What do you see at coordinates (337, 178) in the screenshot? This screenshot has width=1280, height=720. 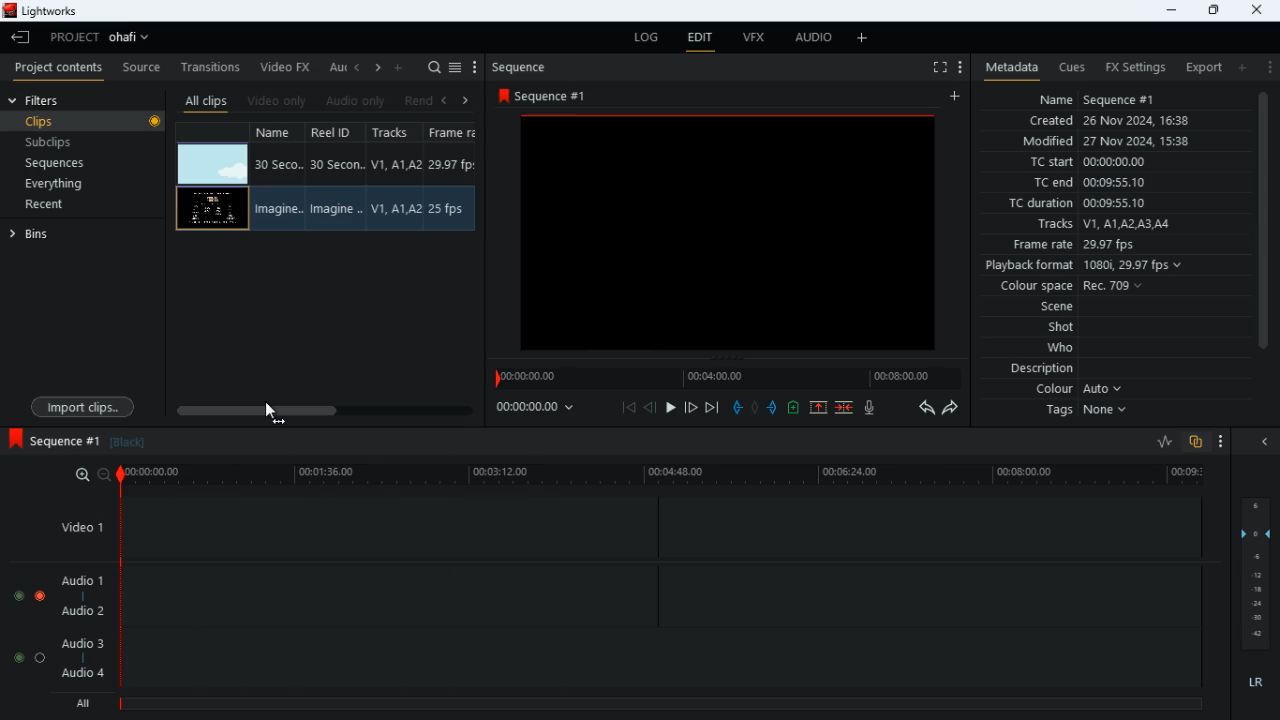 I see `reel id` at bounding box center [337, 178].